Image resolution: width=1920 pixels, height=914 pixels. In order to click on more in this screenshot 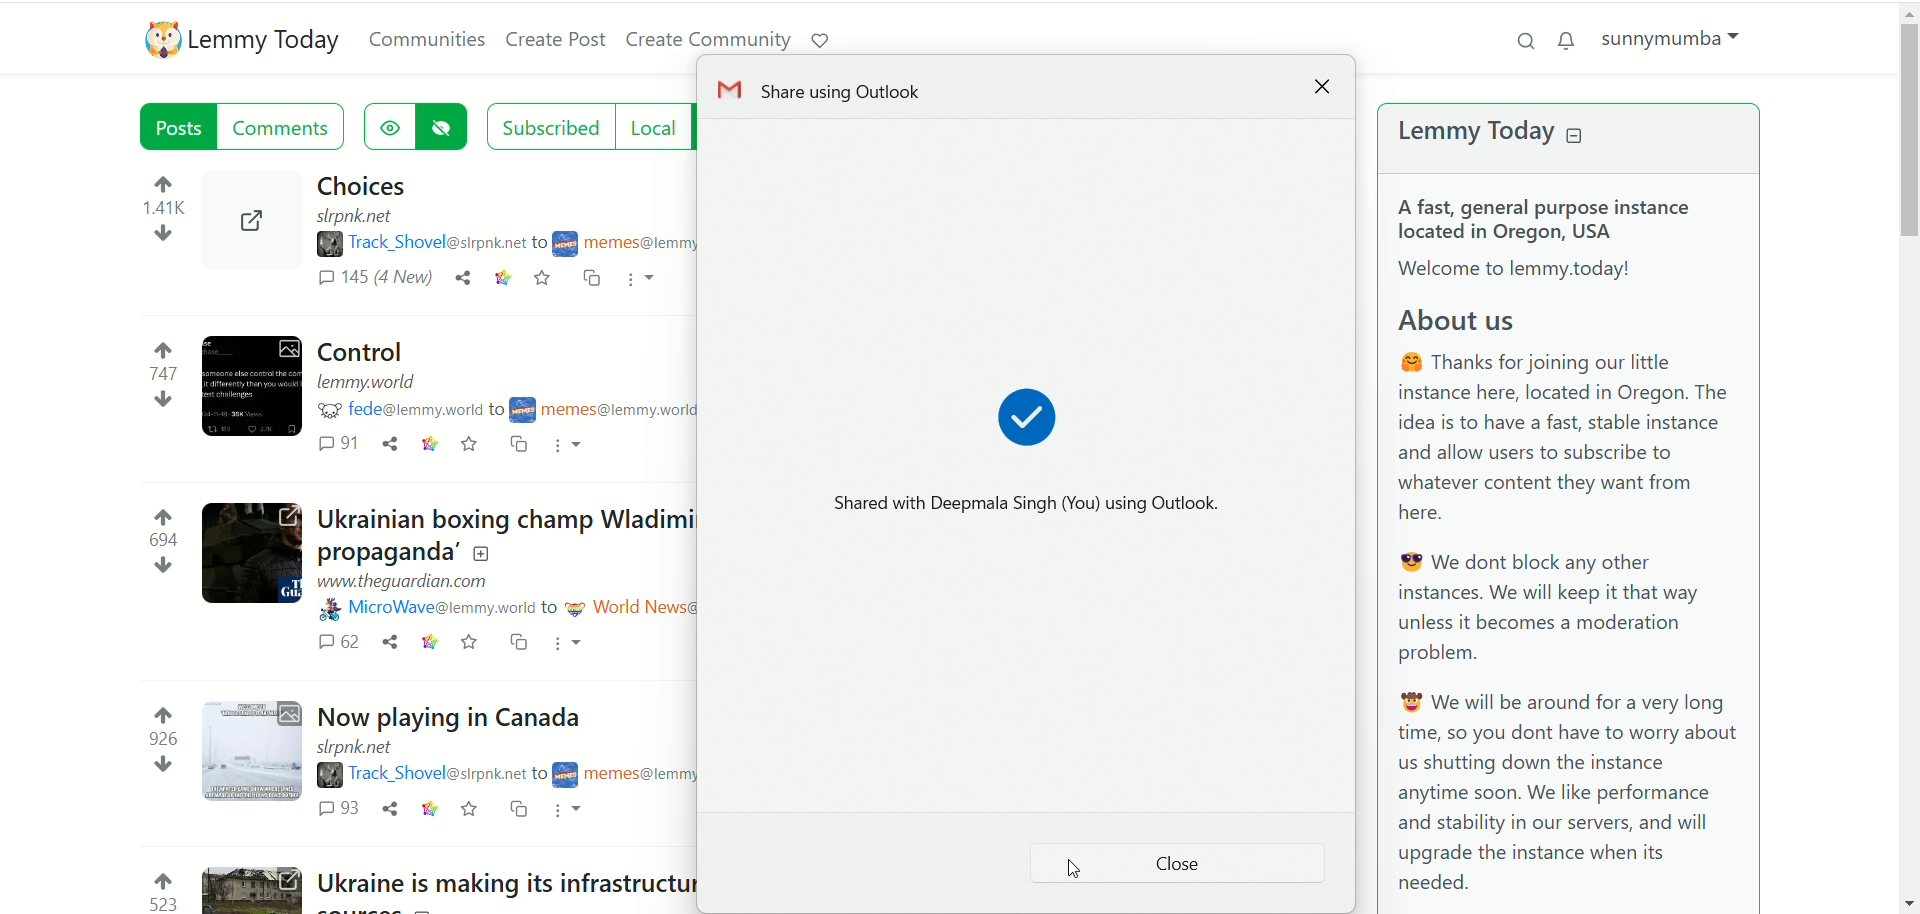, I will do `click(574, 445)`.